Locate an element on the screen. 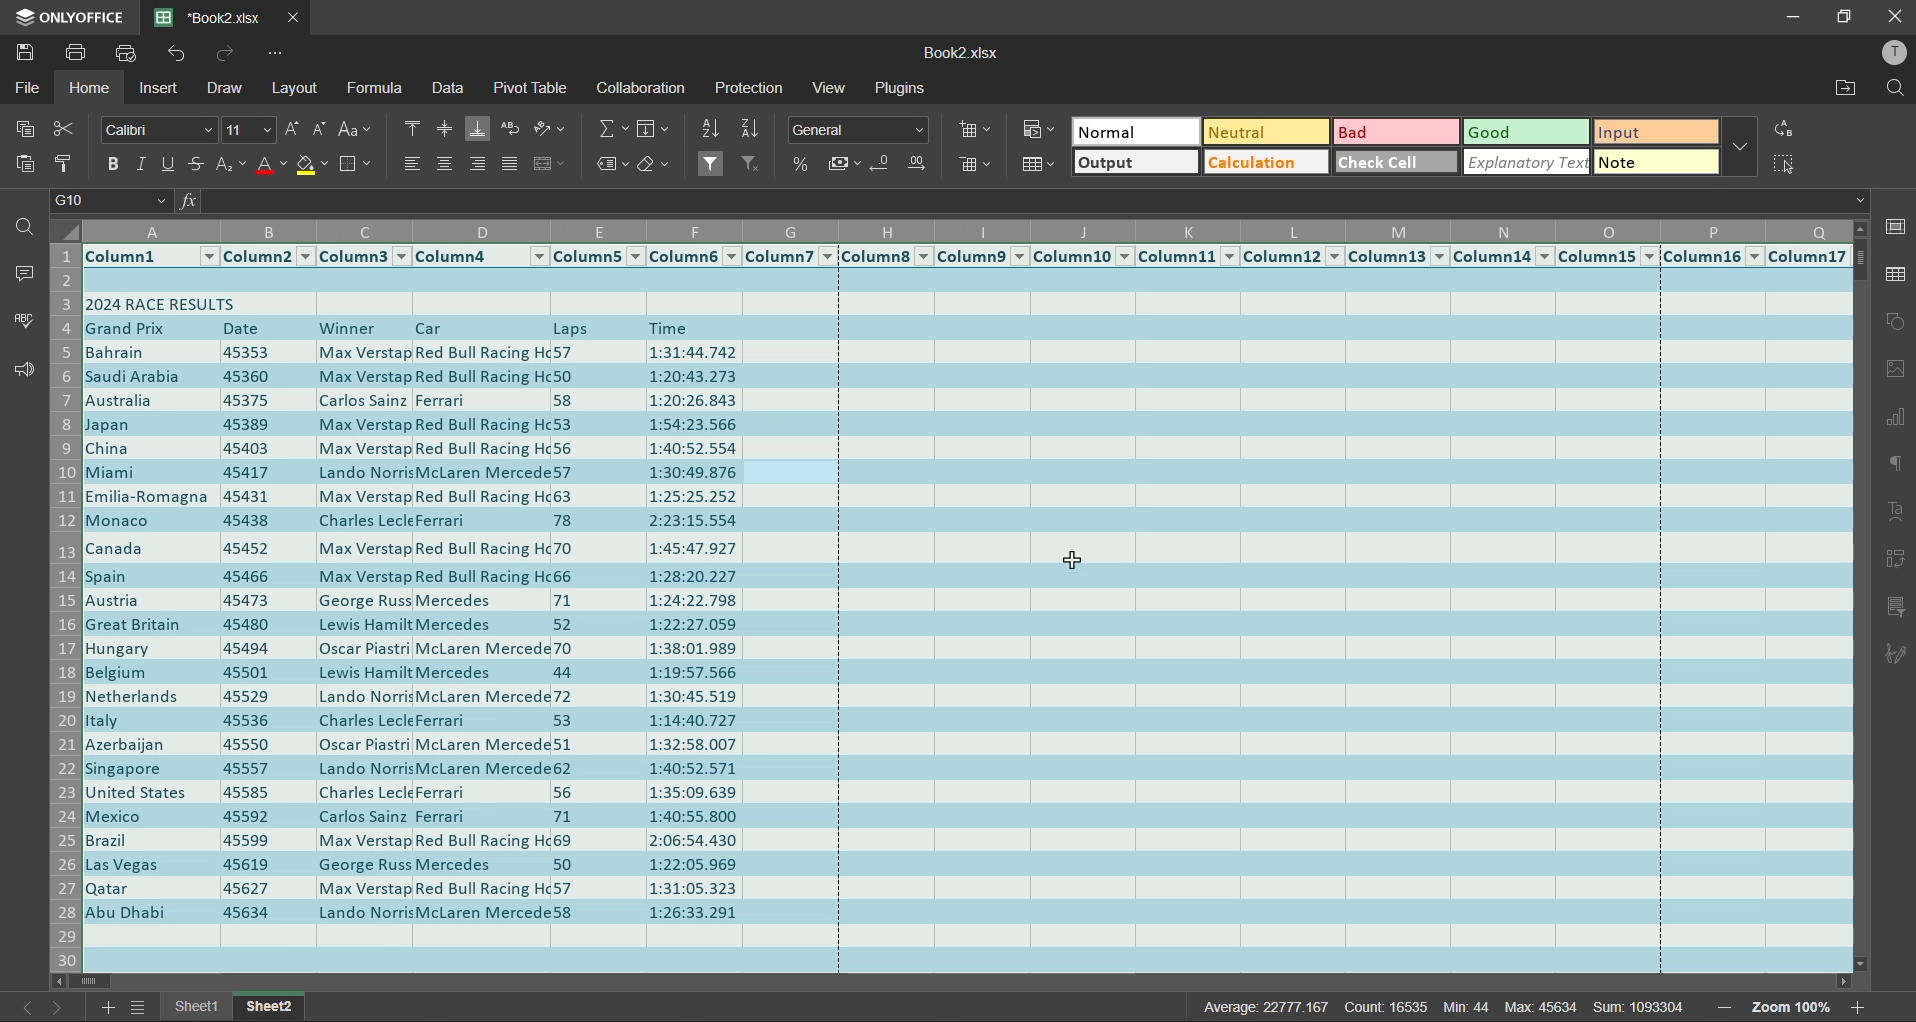  font size is located at coordinates (246, 128).